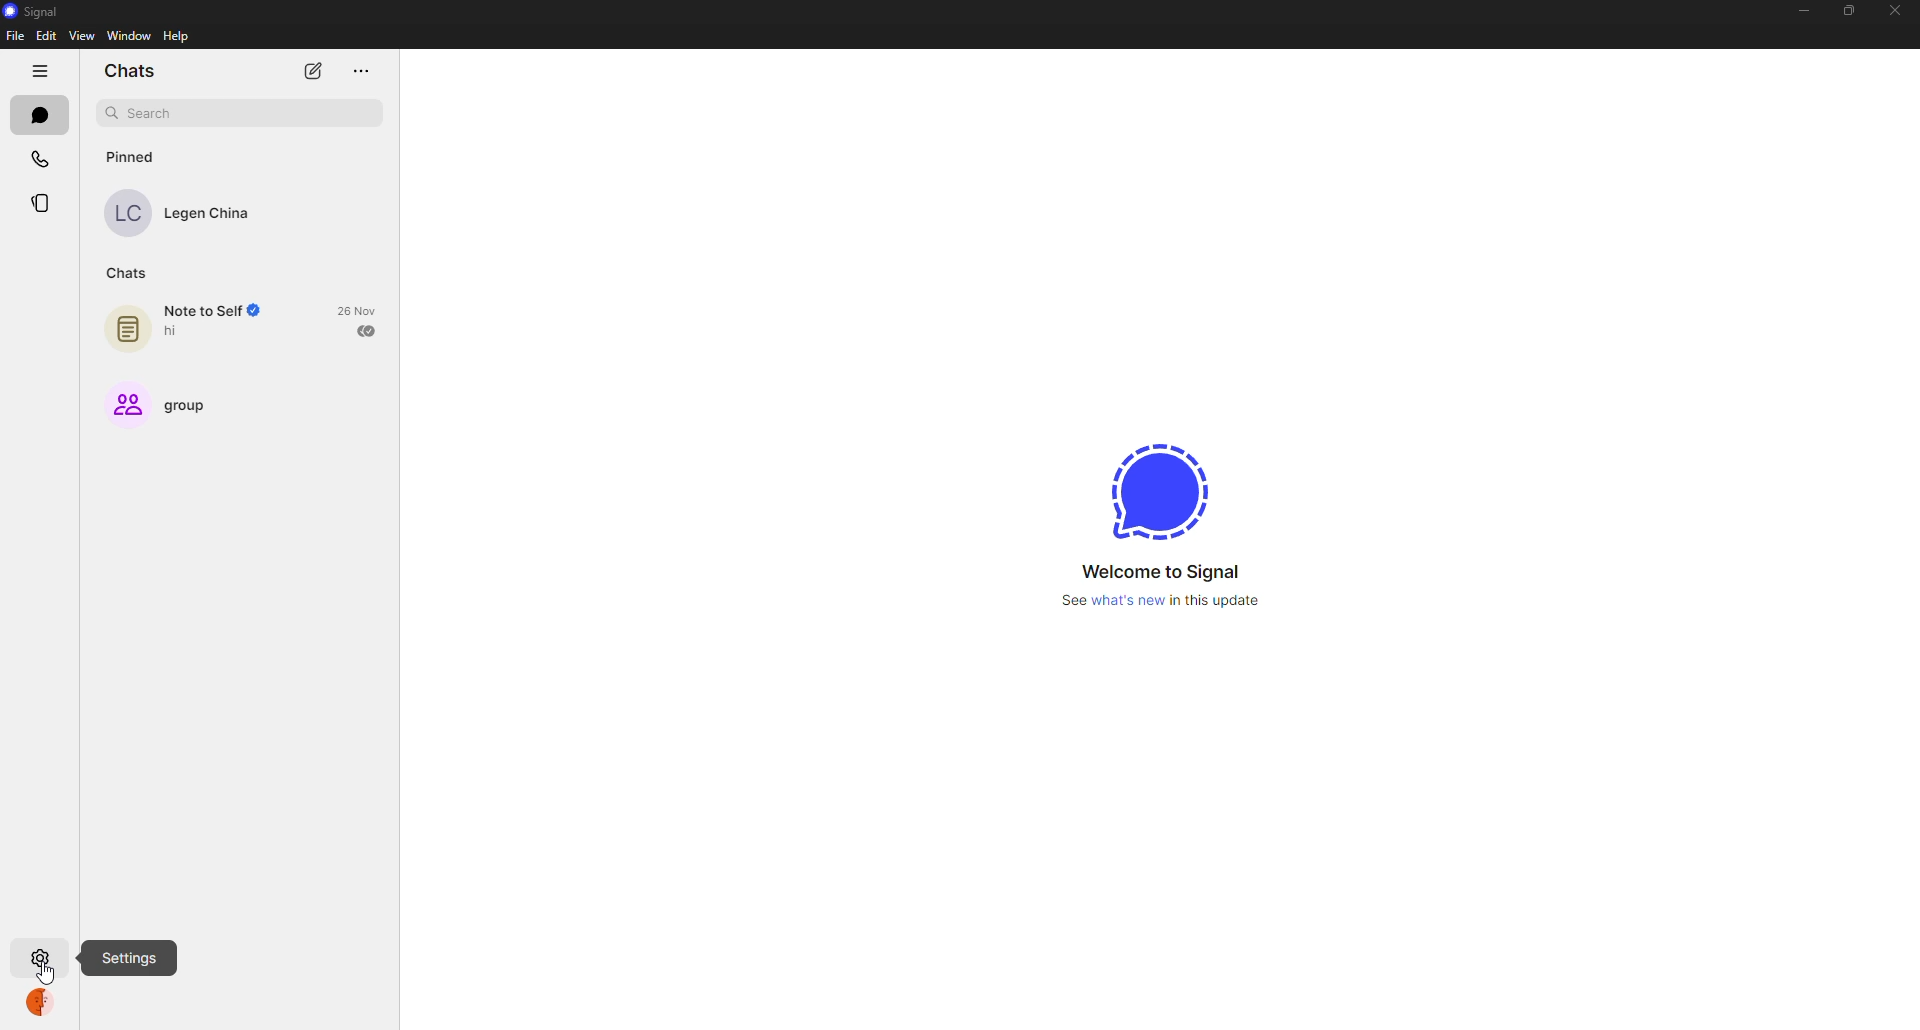  I want to click on maximize, so click(1851, 10).